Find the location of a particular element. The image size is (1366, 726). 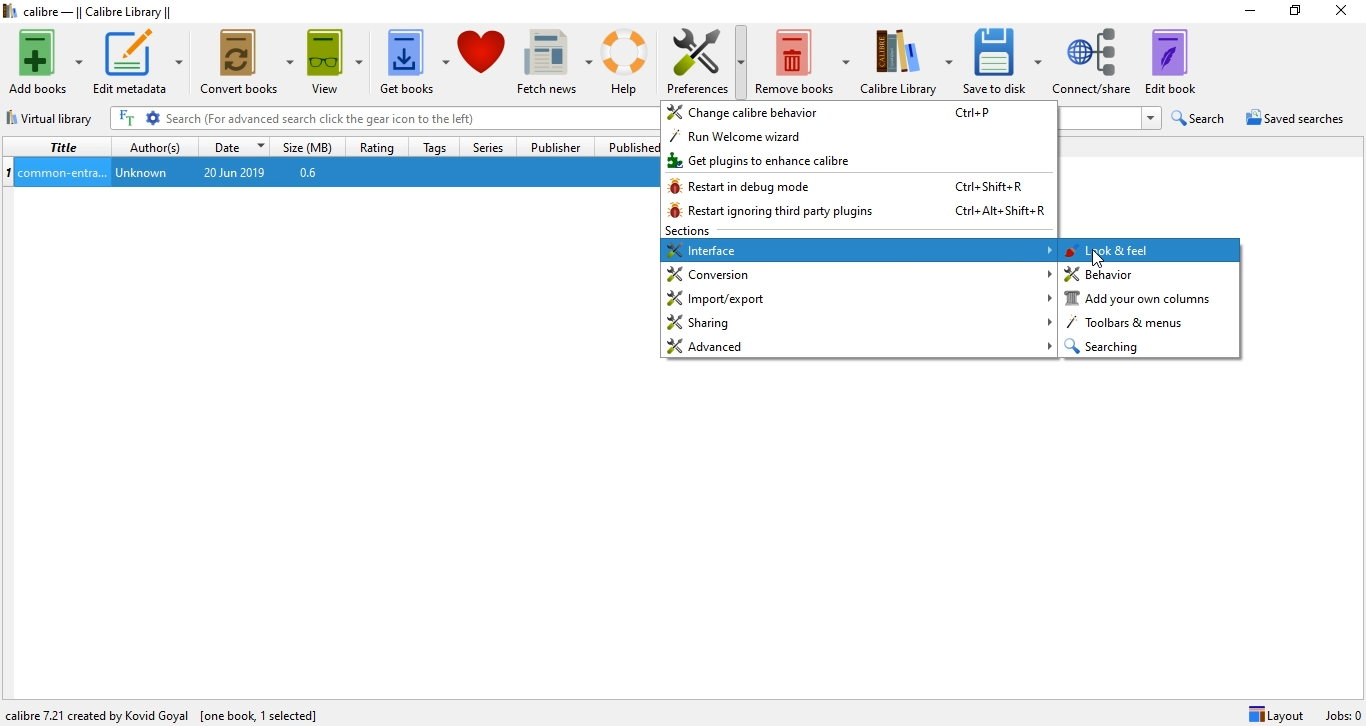

Edit metadata is located at coordinates (140, 62).